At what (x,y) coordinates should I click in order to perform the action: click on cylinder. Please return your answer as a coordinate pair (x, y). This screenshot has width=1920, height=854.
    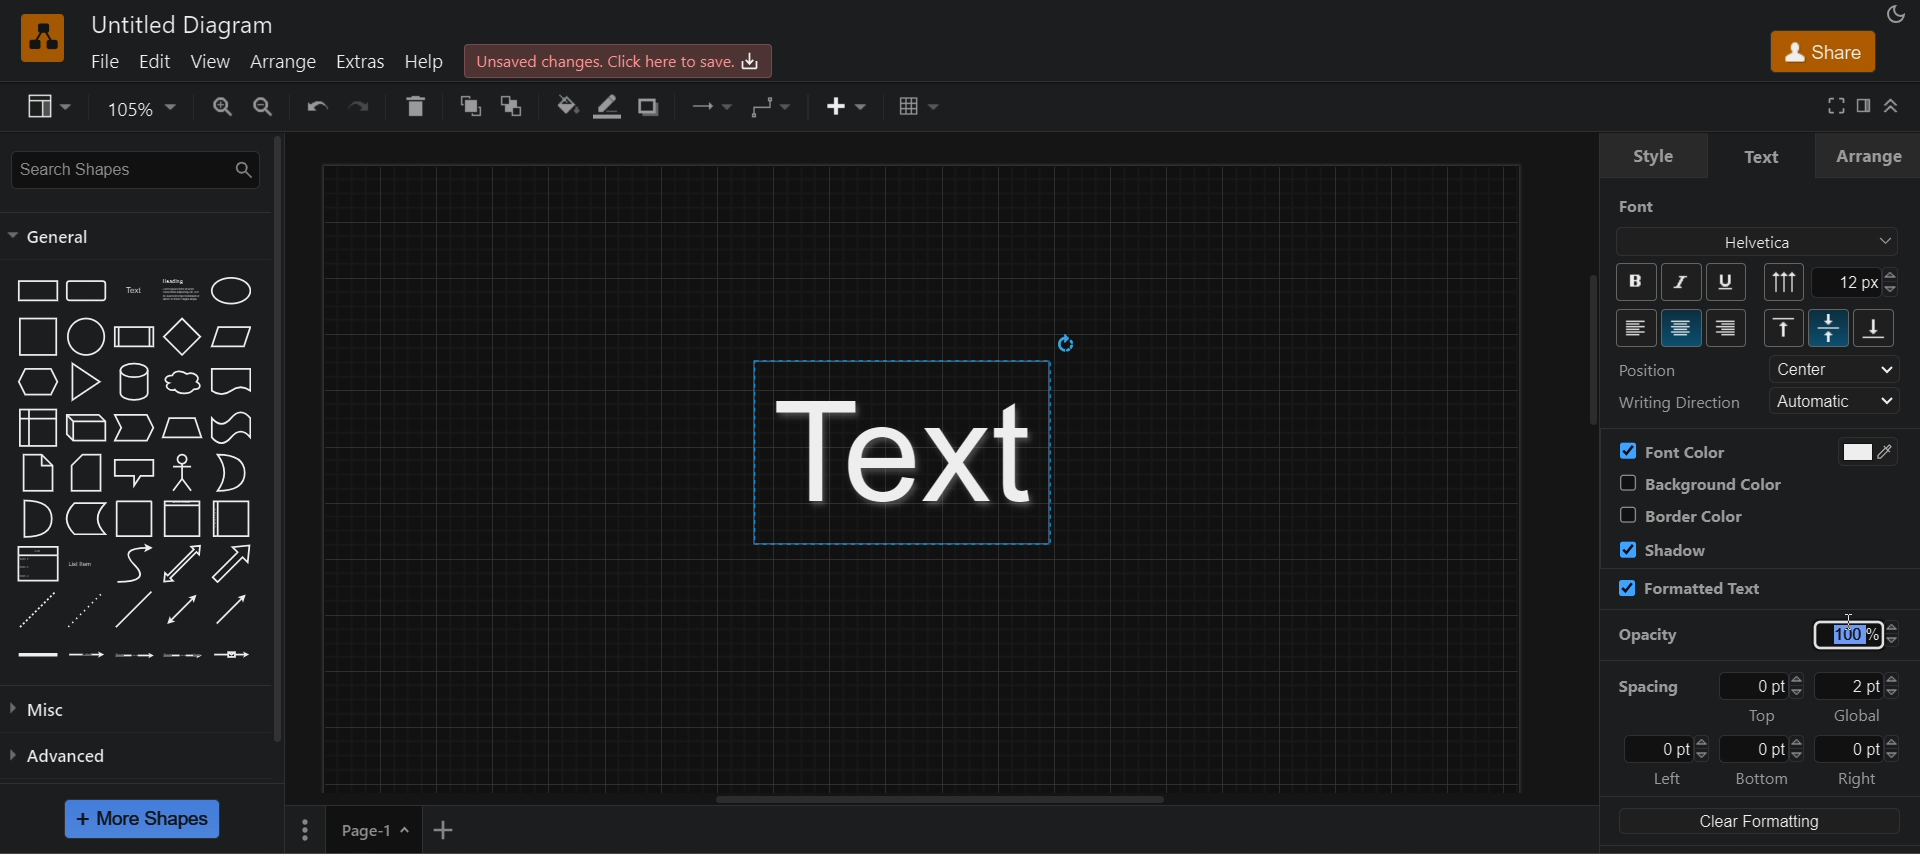
    Looking at the image, I should click on (135, 382).